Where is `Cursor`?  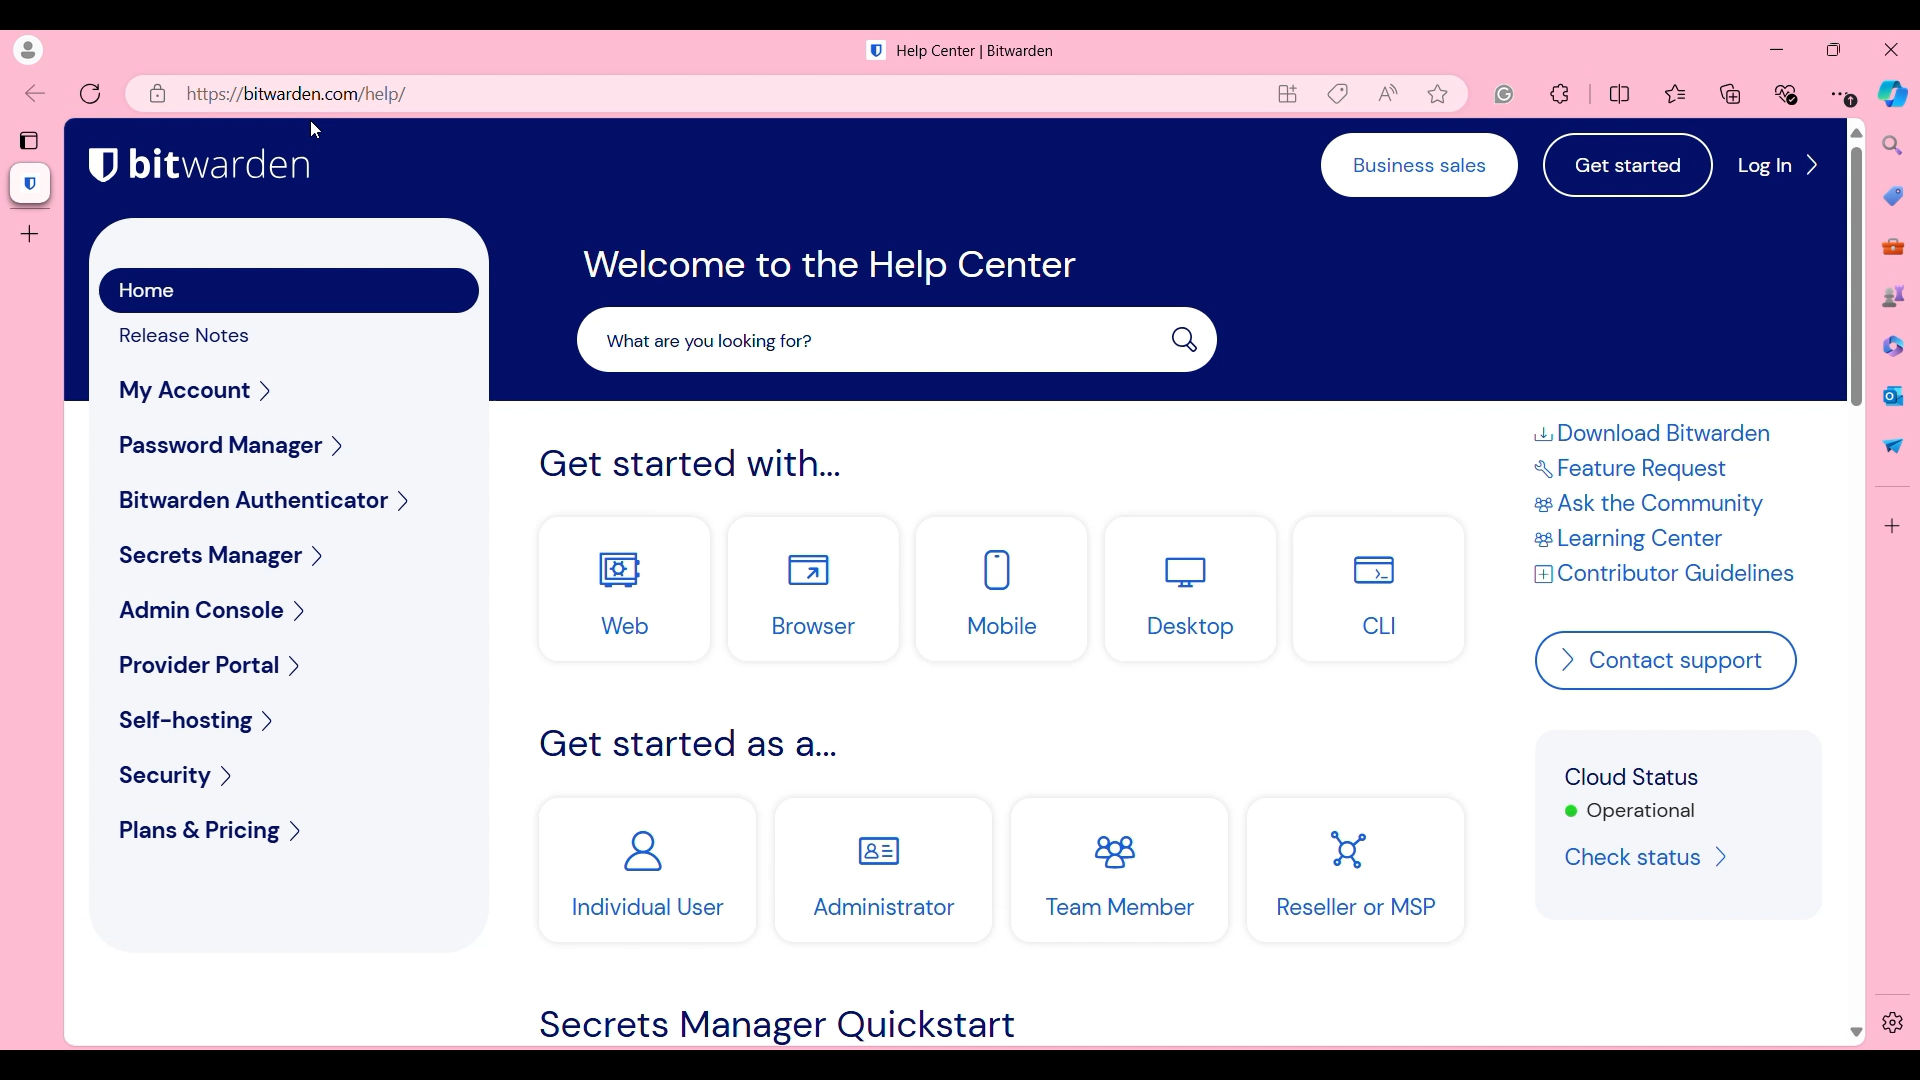
Cursor is located at coordinates (316, 130).